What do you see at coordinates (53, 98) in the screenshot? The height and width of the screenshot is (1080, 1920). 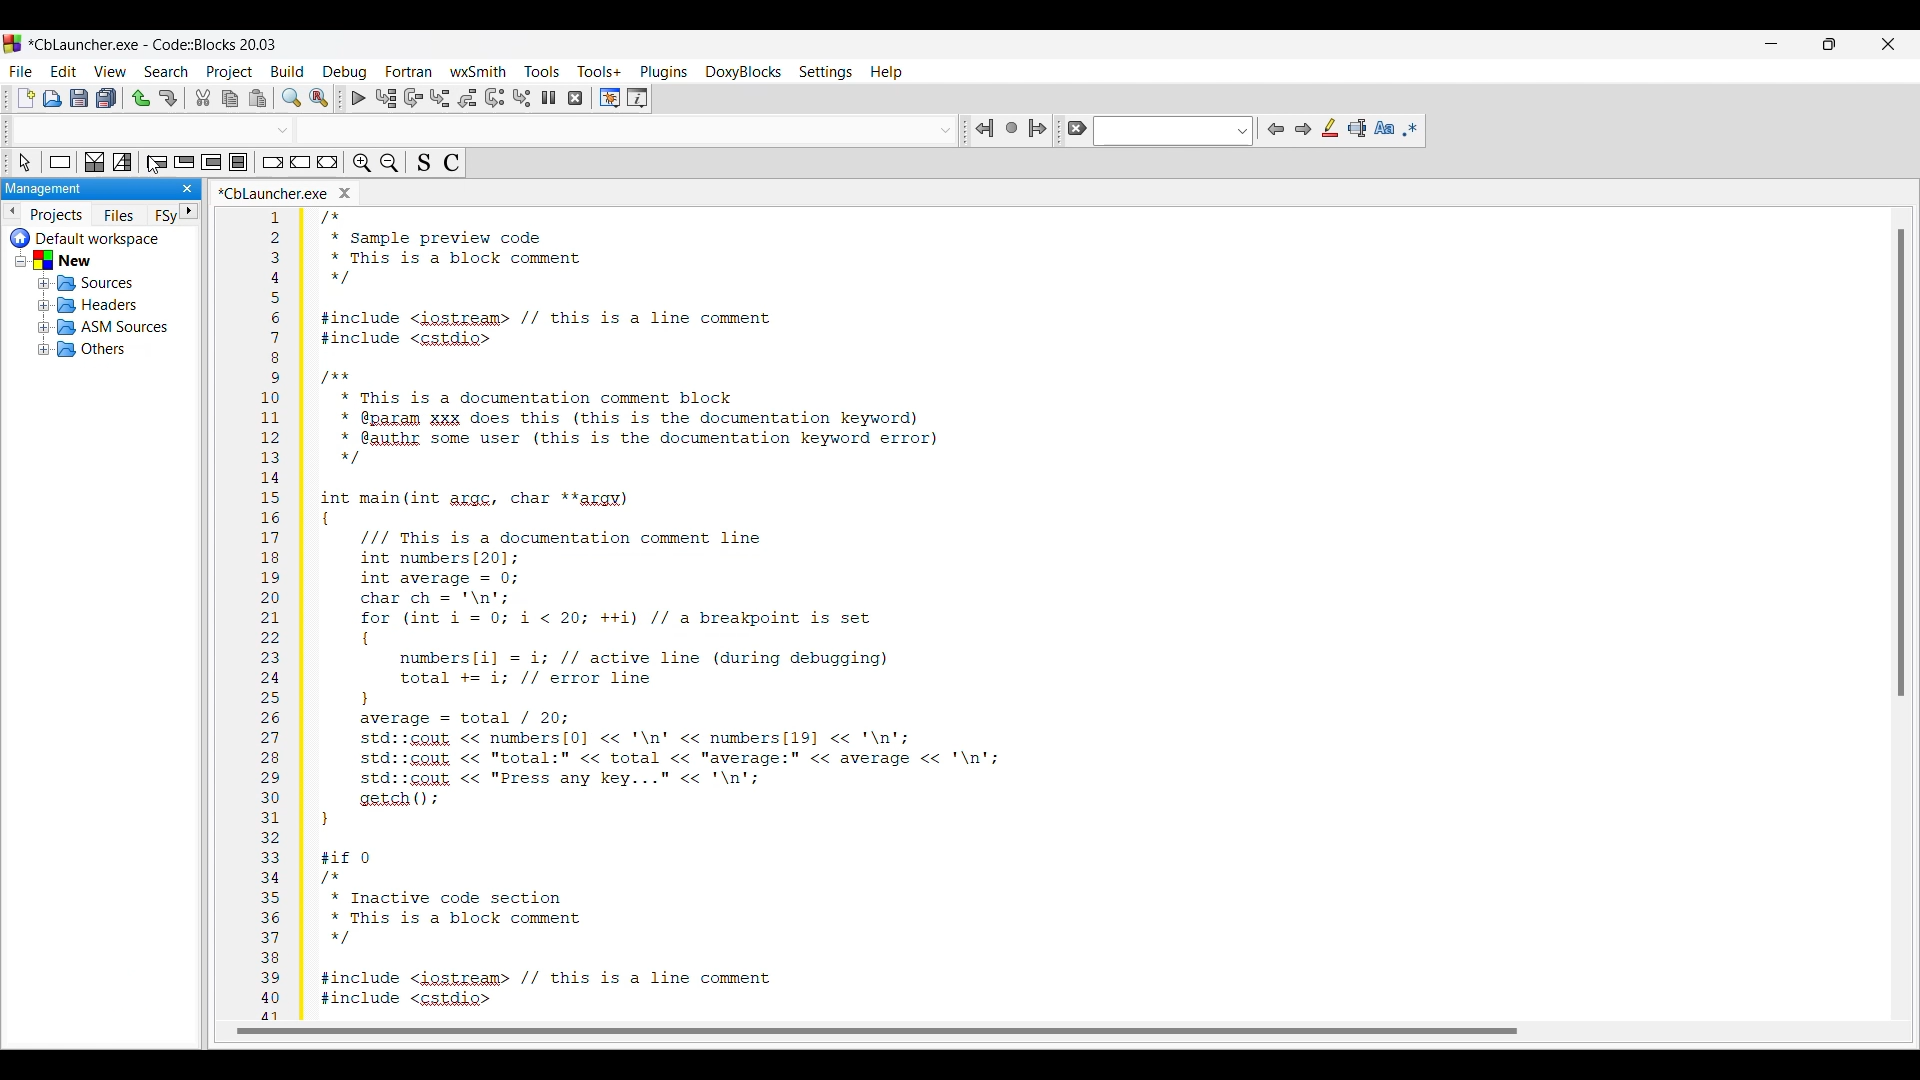 I see `Open` at bounding box center [53, 98].